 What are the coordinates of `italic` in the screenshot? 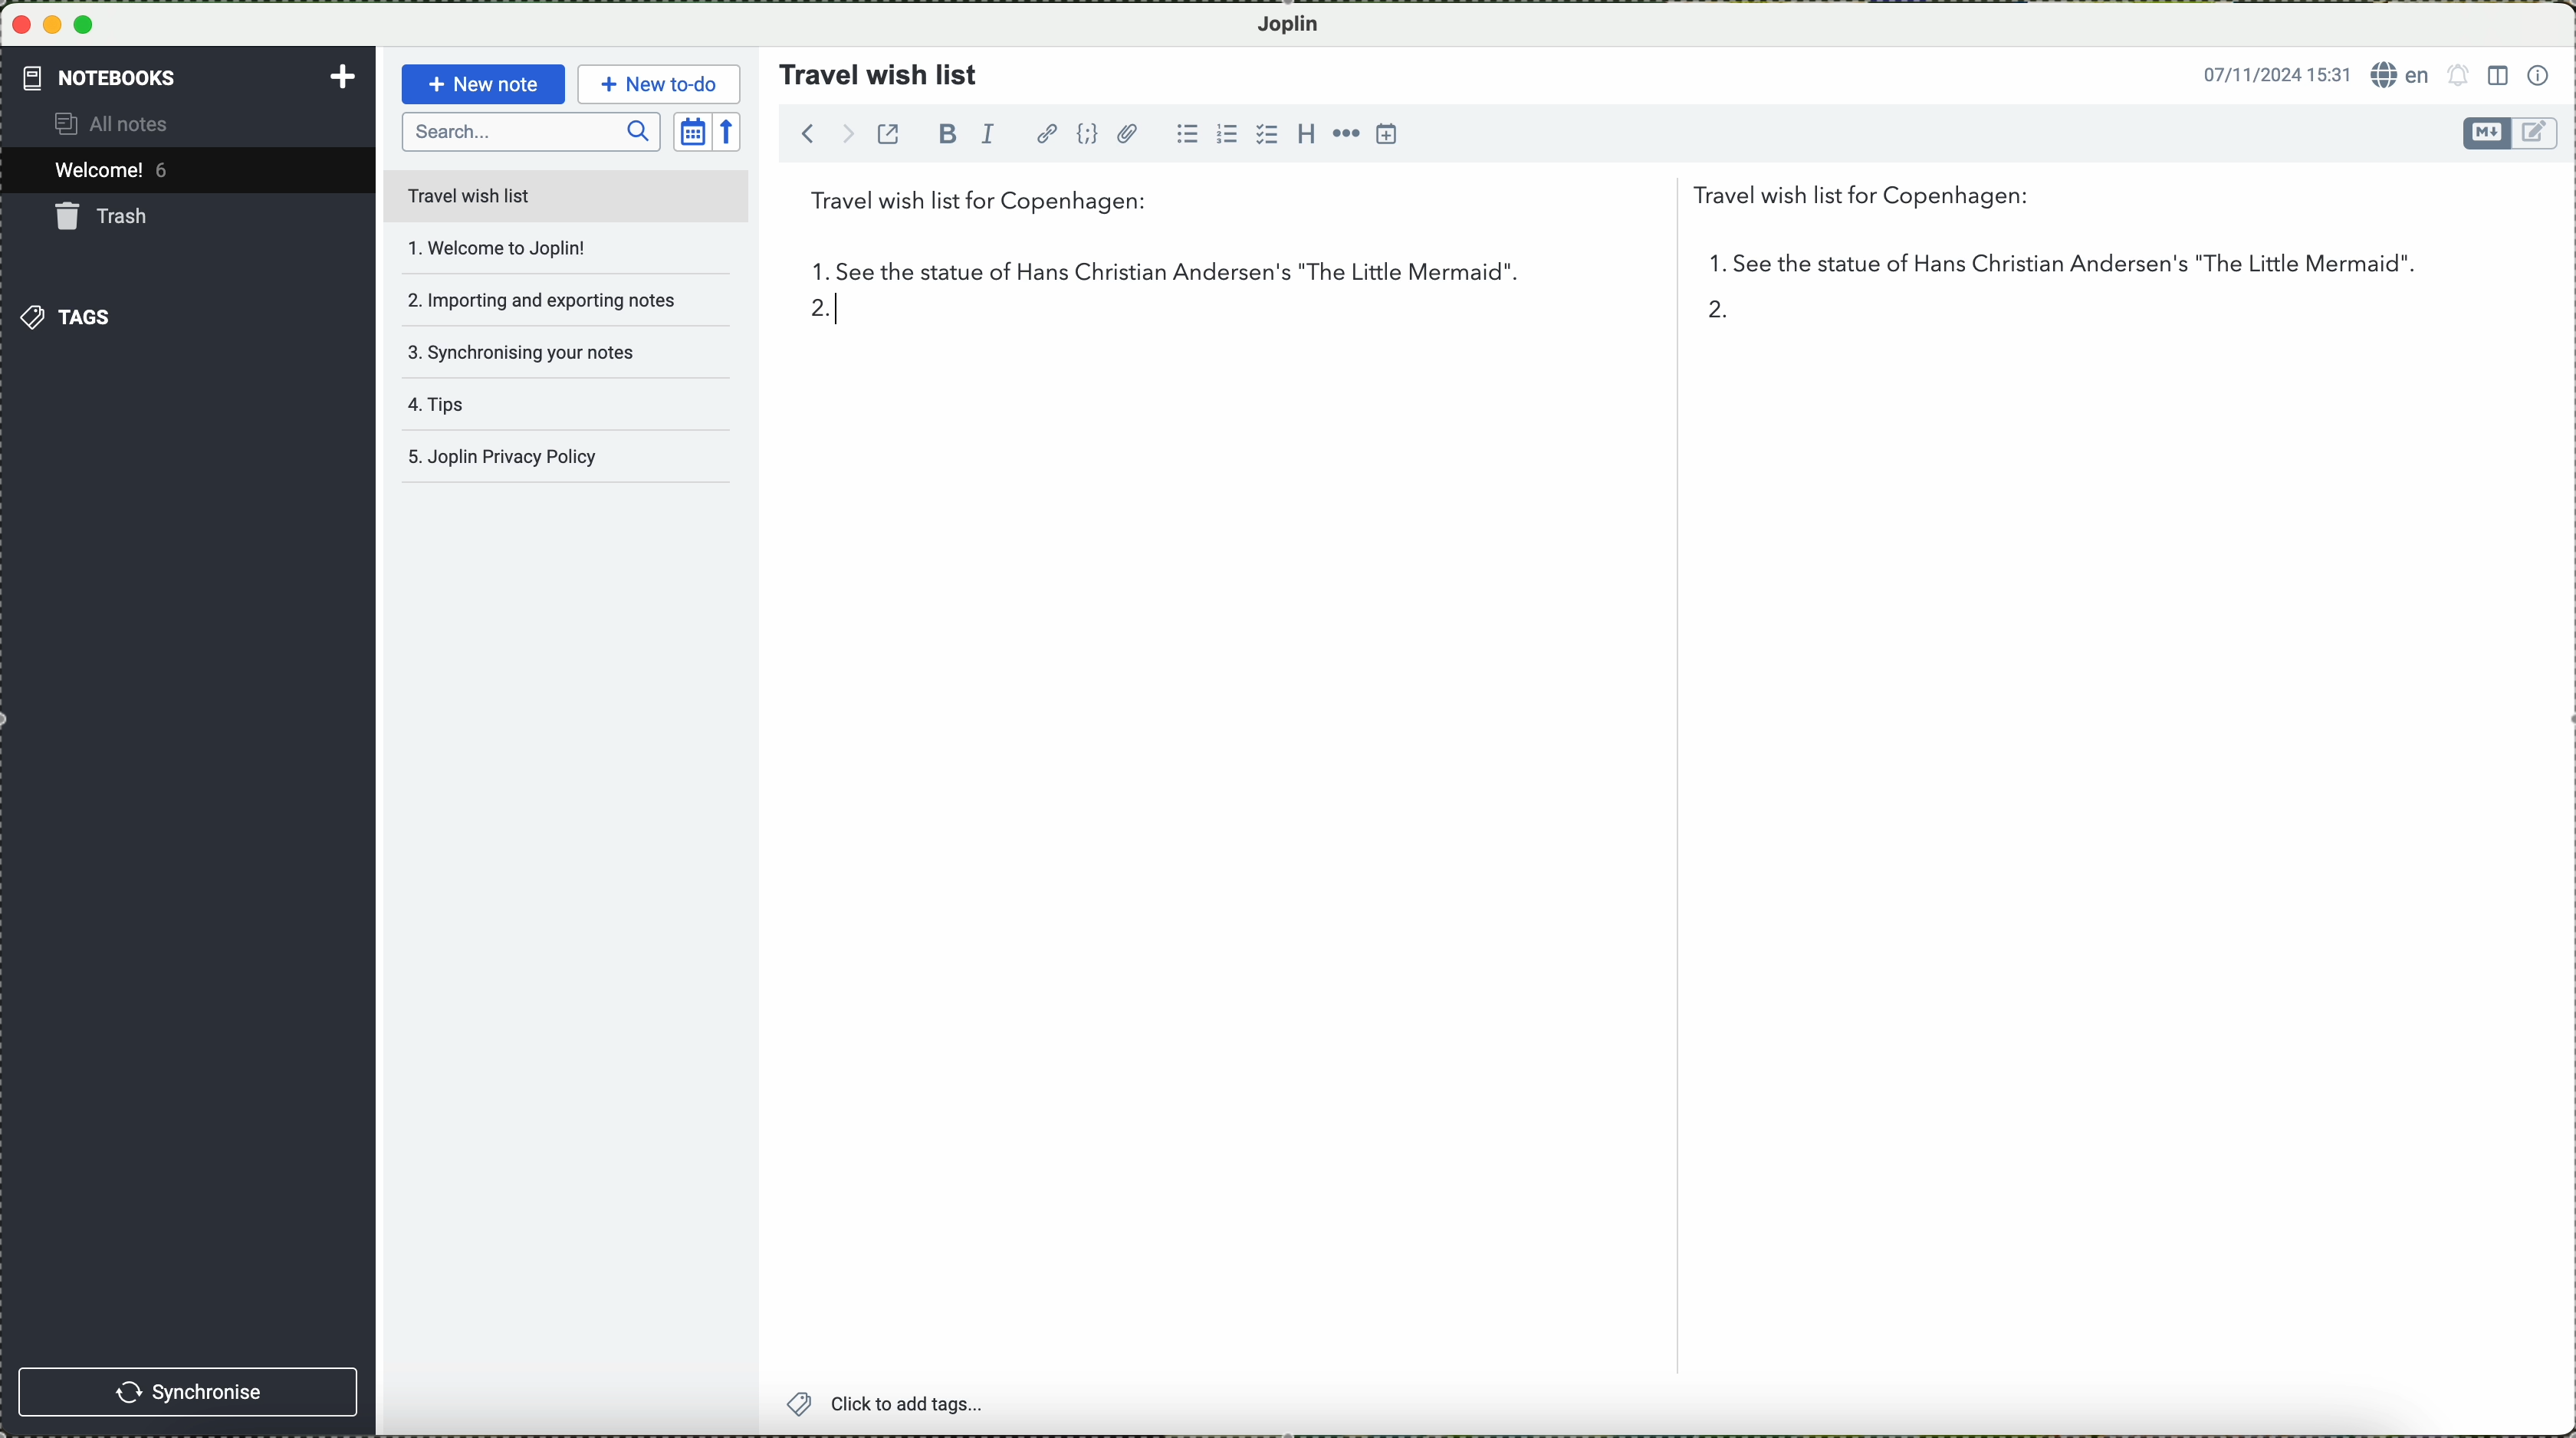 It's located at (994, 136).